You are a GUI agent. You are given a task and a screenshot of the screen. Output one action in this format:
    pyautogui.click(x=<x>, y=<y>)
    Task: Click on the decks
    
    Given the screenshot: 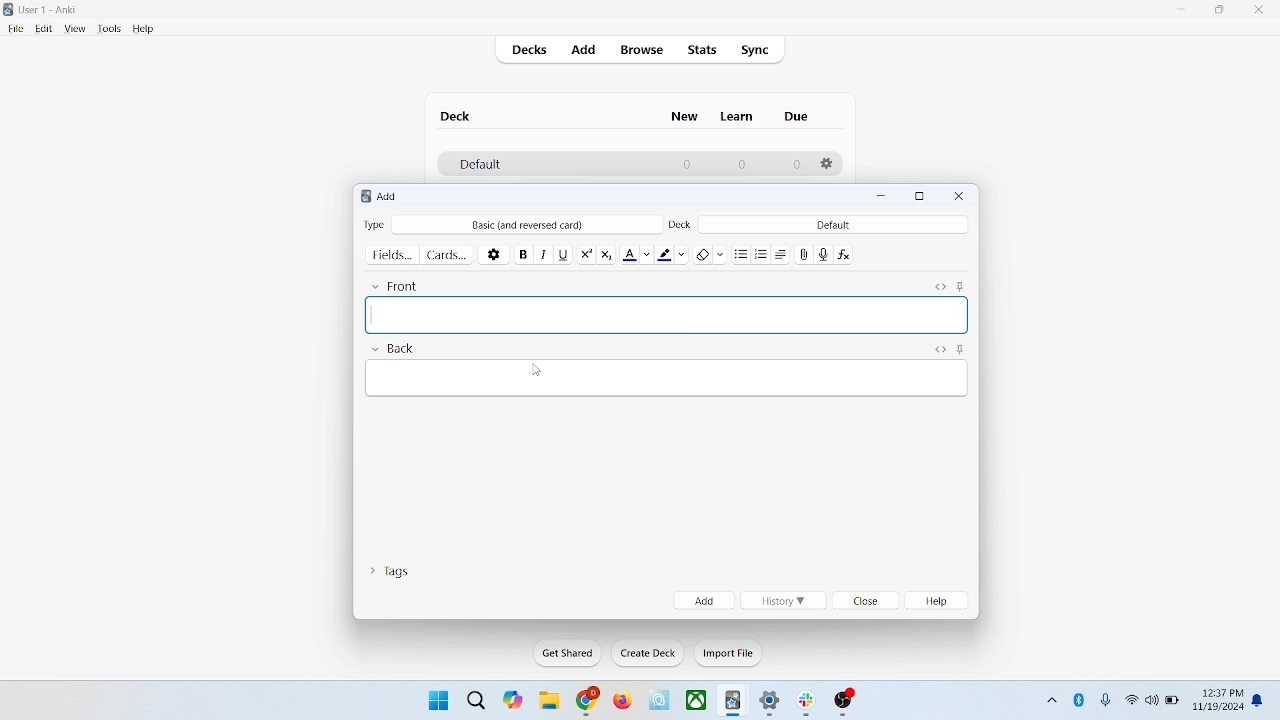 What is the action you would take?
    pyautogui.click(x=532, y=52)
    